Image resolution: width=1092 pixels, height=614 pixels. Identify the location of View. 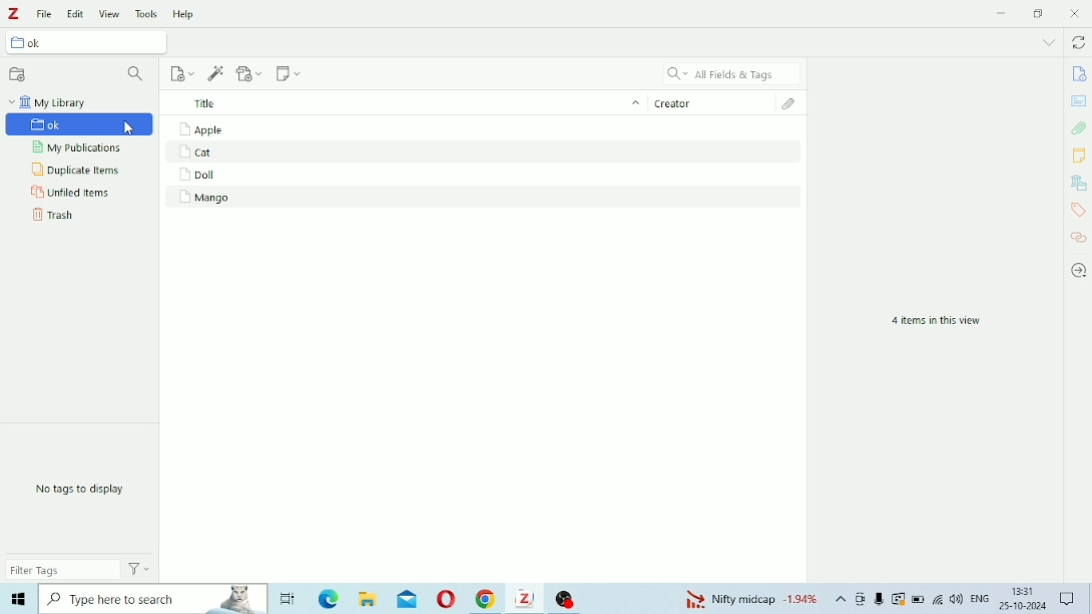
(109, 14).